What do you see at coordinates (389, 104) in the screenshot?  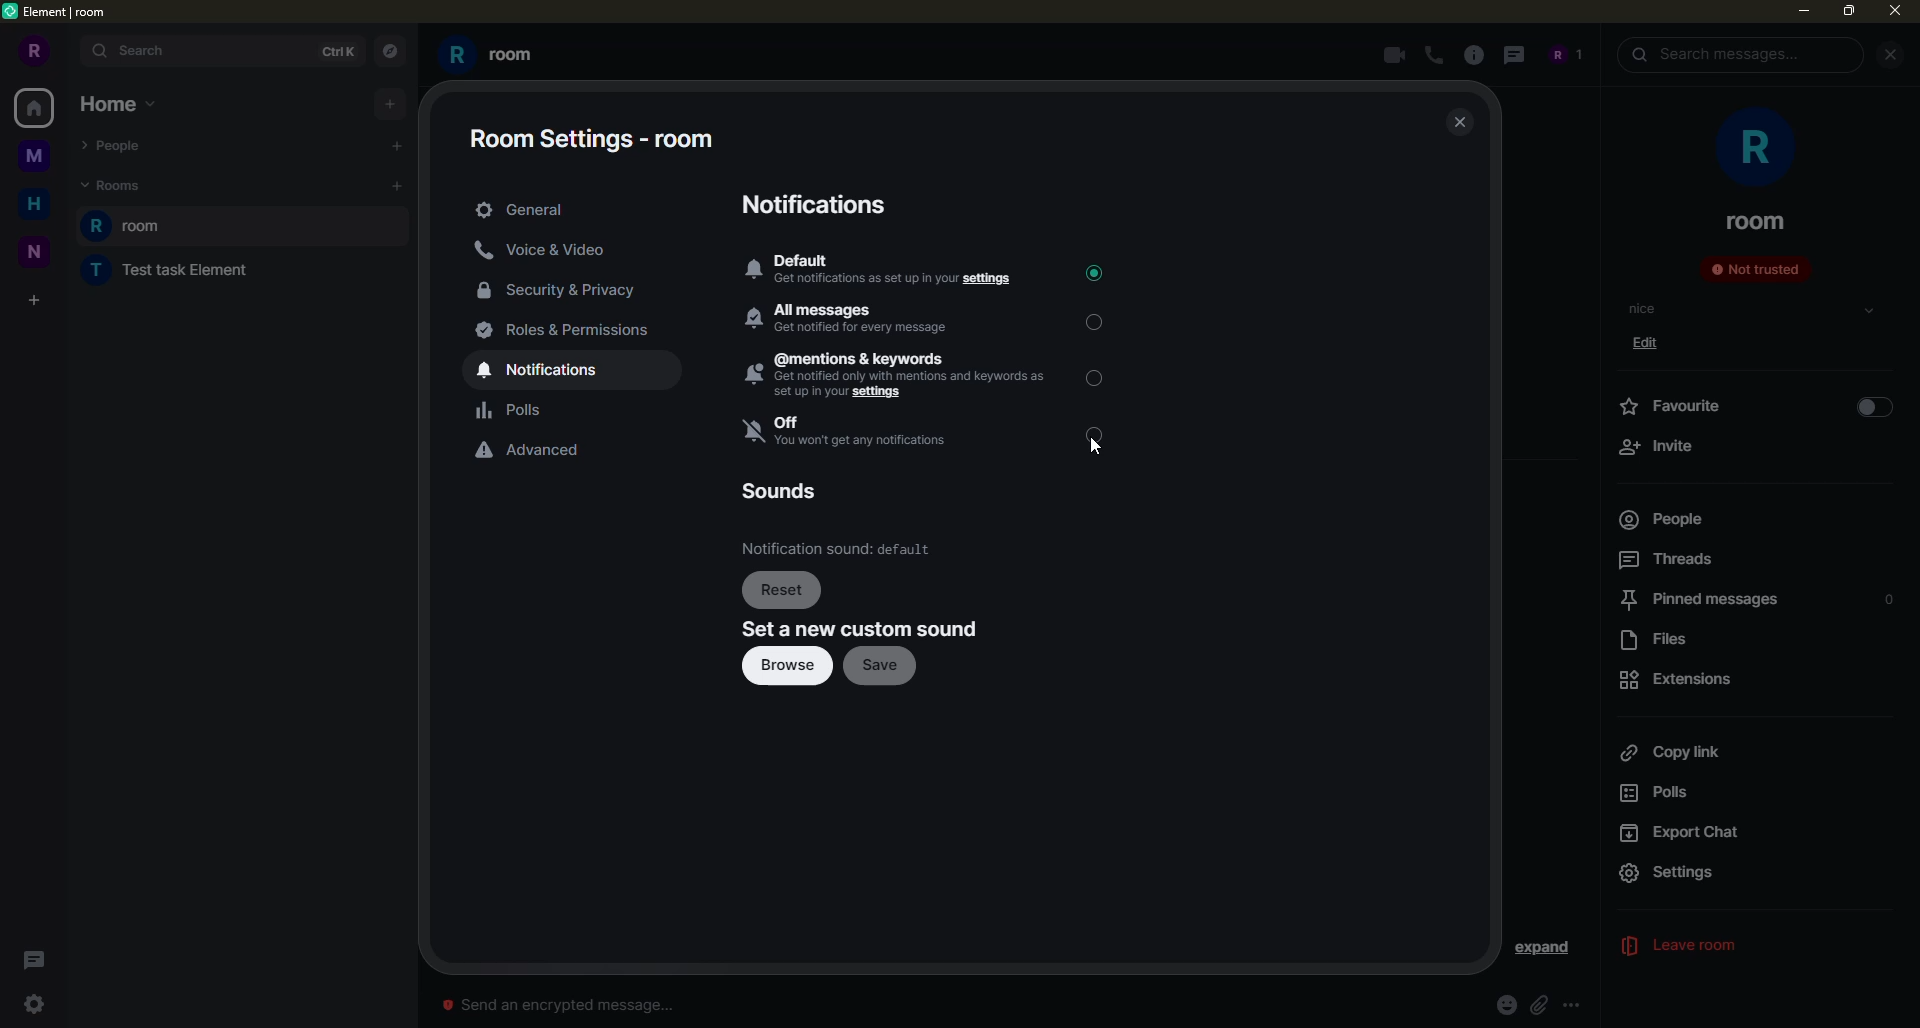 I see `add` at bounding box center [389, 104].